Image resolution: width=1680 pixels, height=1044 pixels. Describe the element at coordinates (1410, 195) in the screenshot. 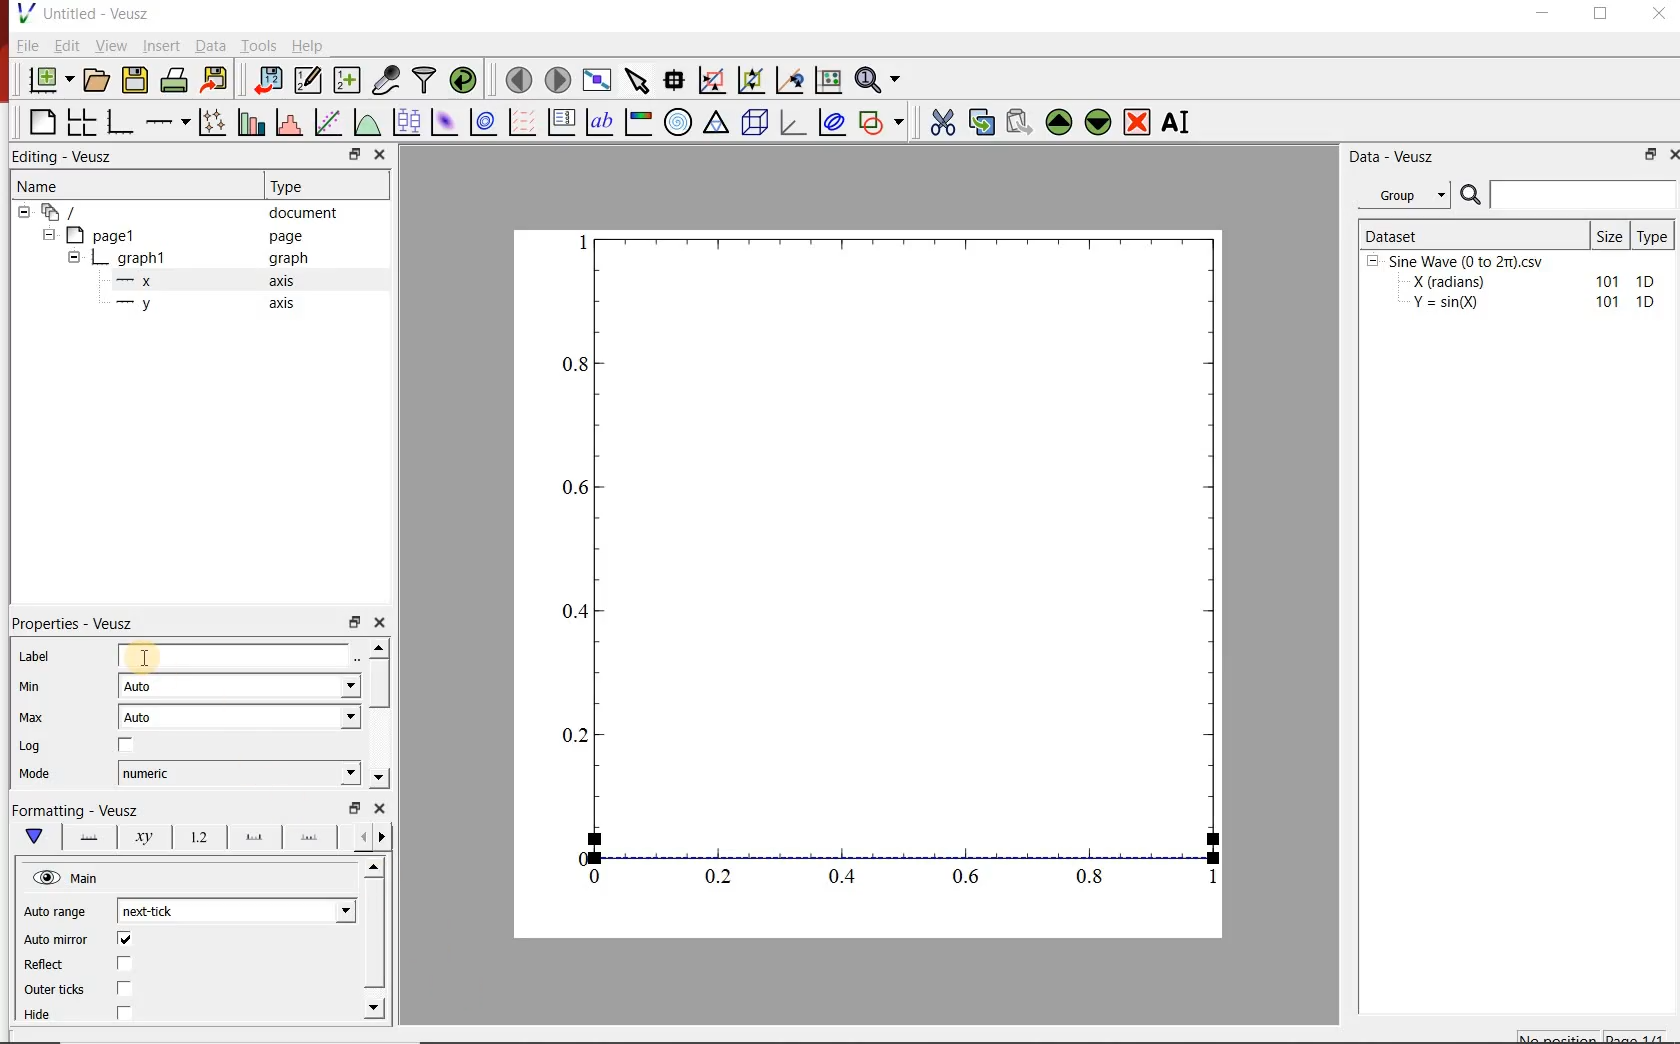

I see `Group` at that location.